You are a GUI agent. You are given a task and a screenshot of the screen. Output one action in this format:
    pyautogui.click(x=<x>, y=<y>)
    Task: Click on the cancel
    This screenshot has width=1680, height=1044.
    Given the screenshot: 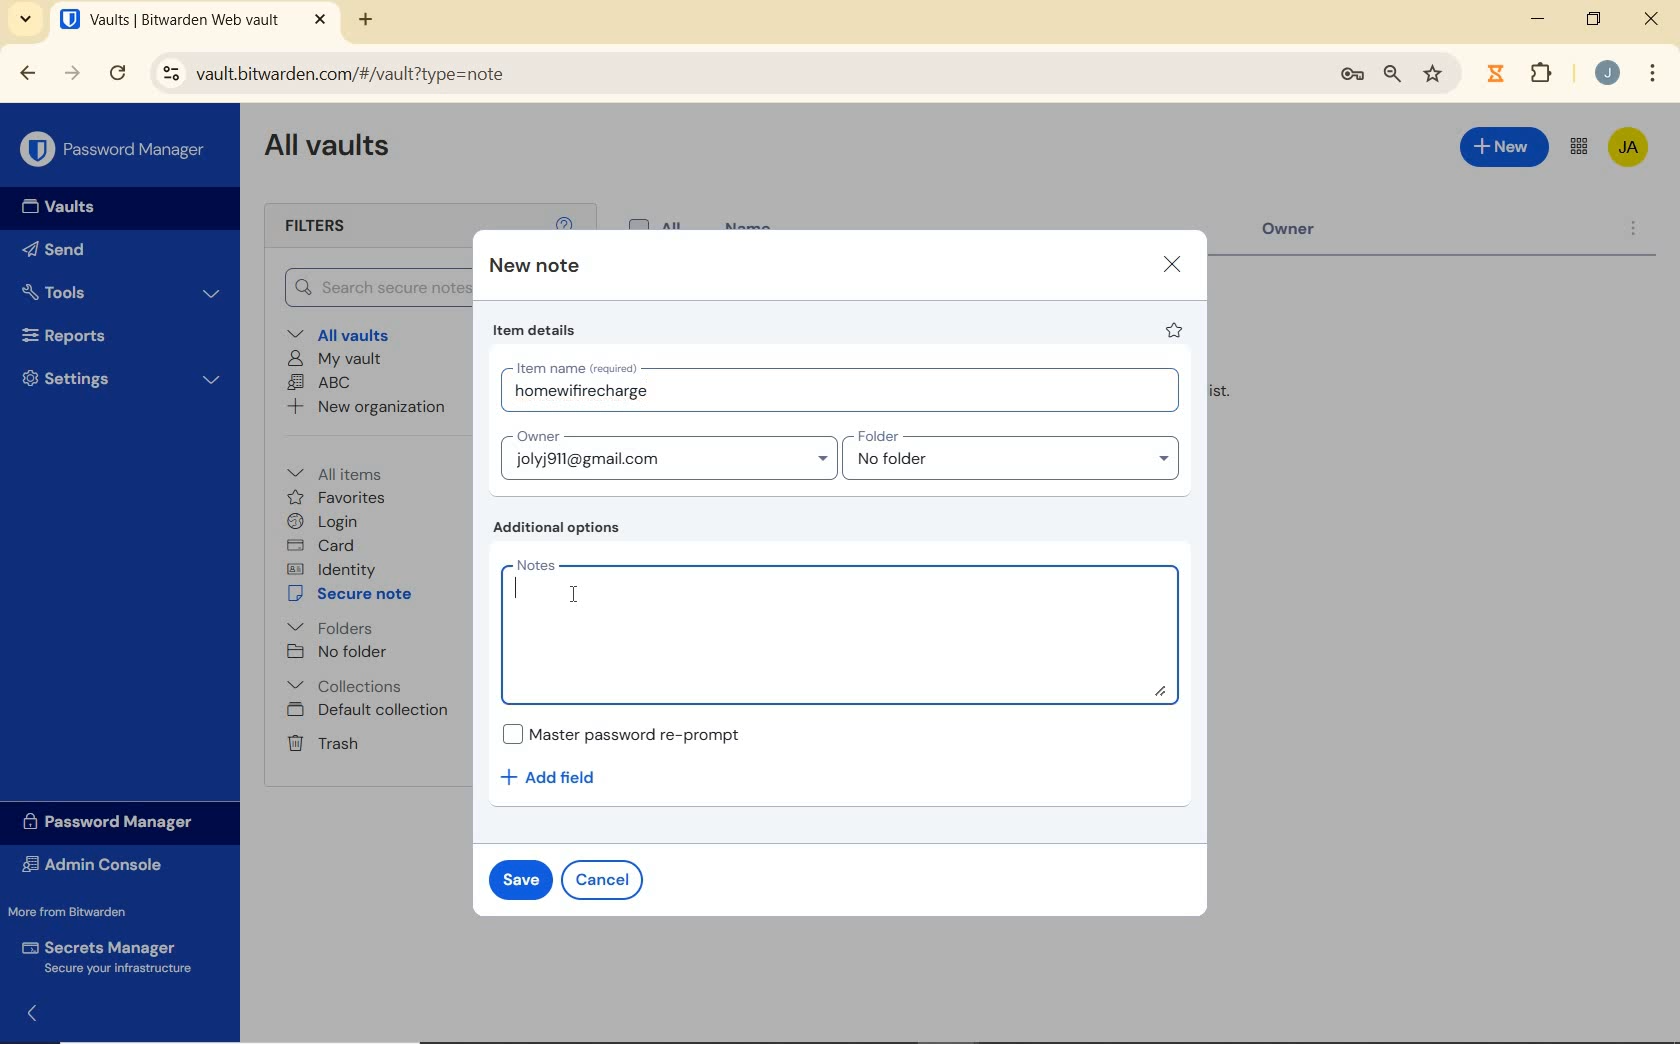 What is the action you would take?
    pyautogui.click(x=602, y=881)
    